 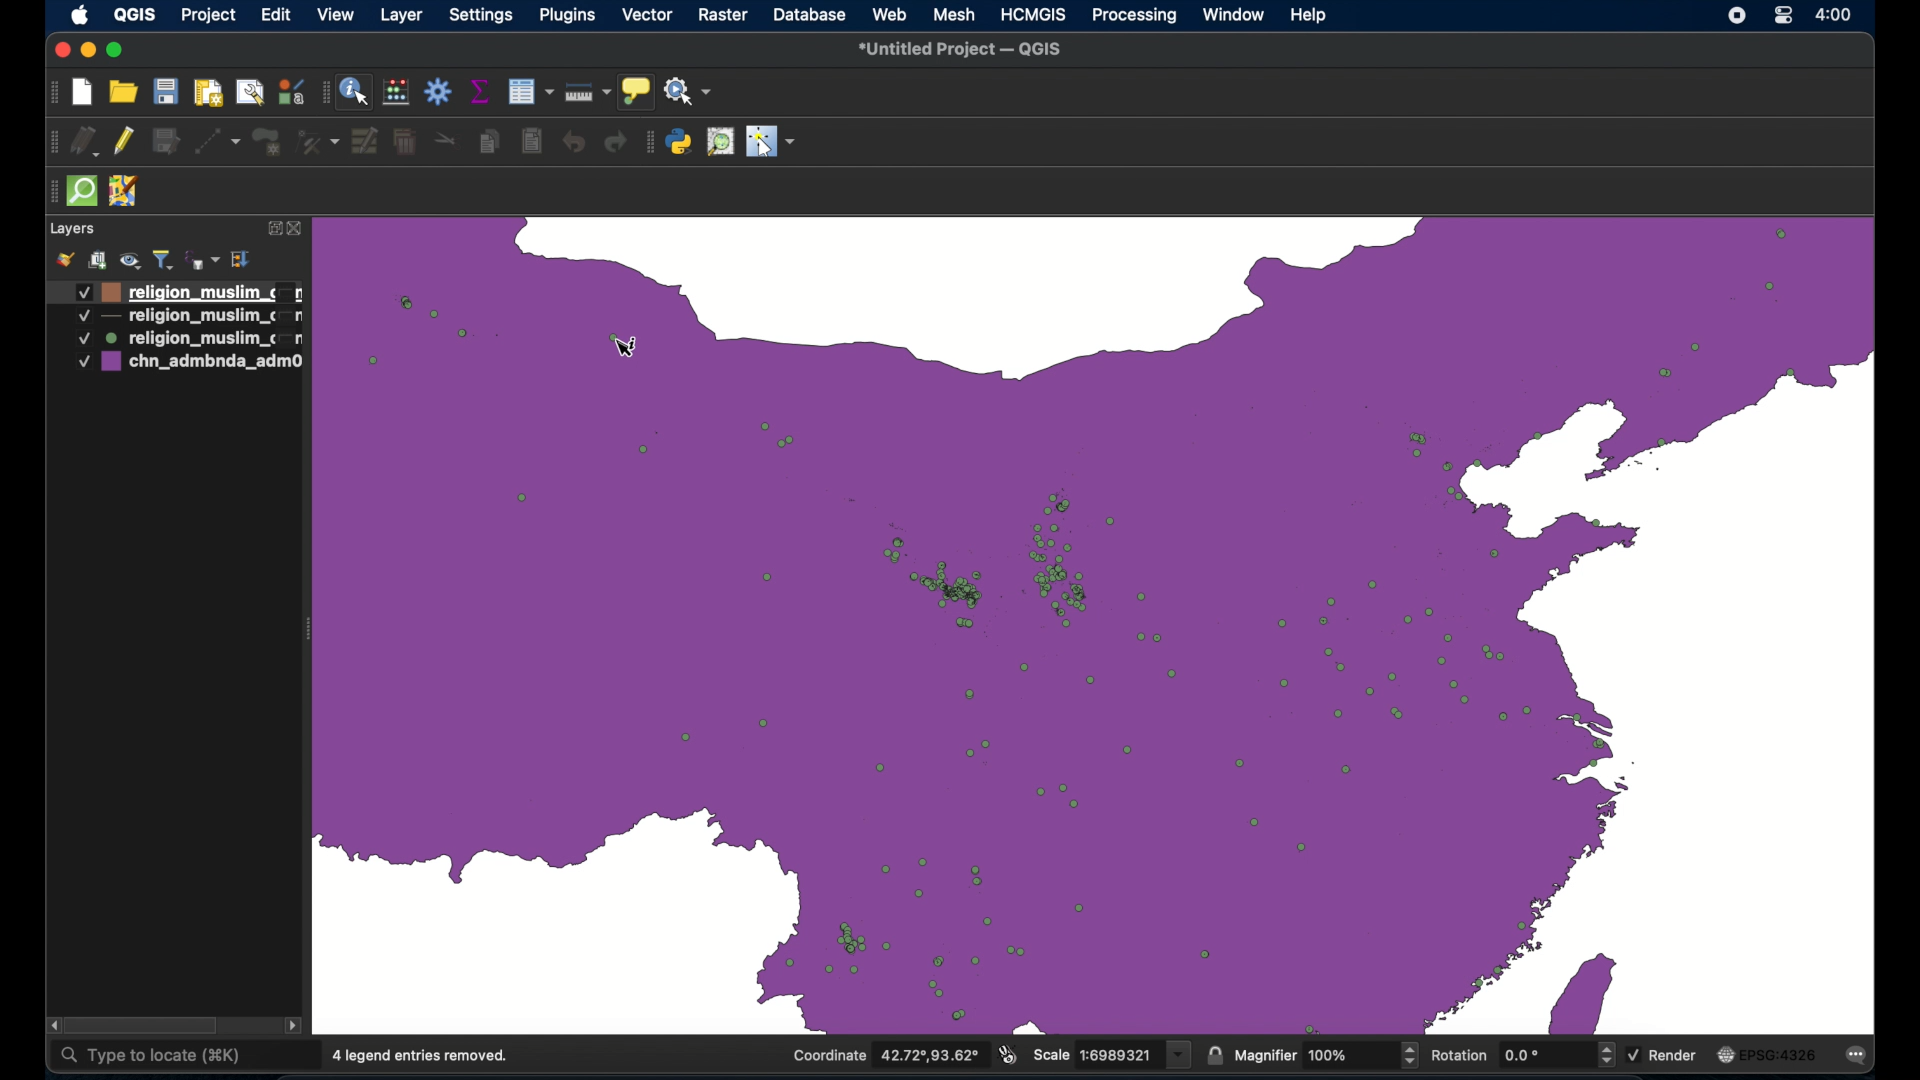 What do you see at coordinates (297, 231) in the screenshot?
I see `close` at bounding box center [297, 231].